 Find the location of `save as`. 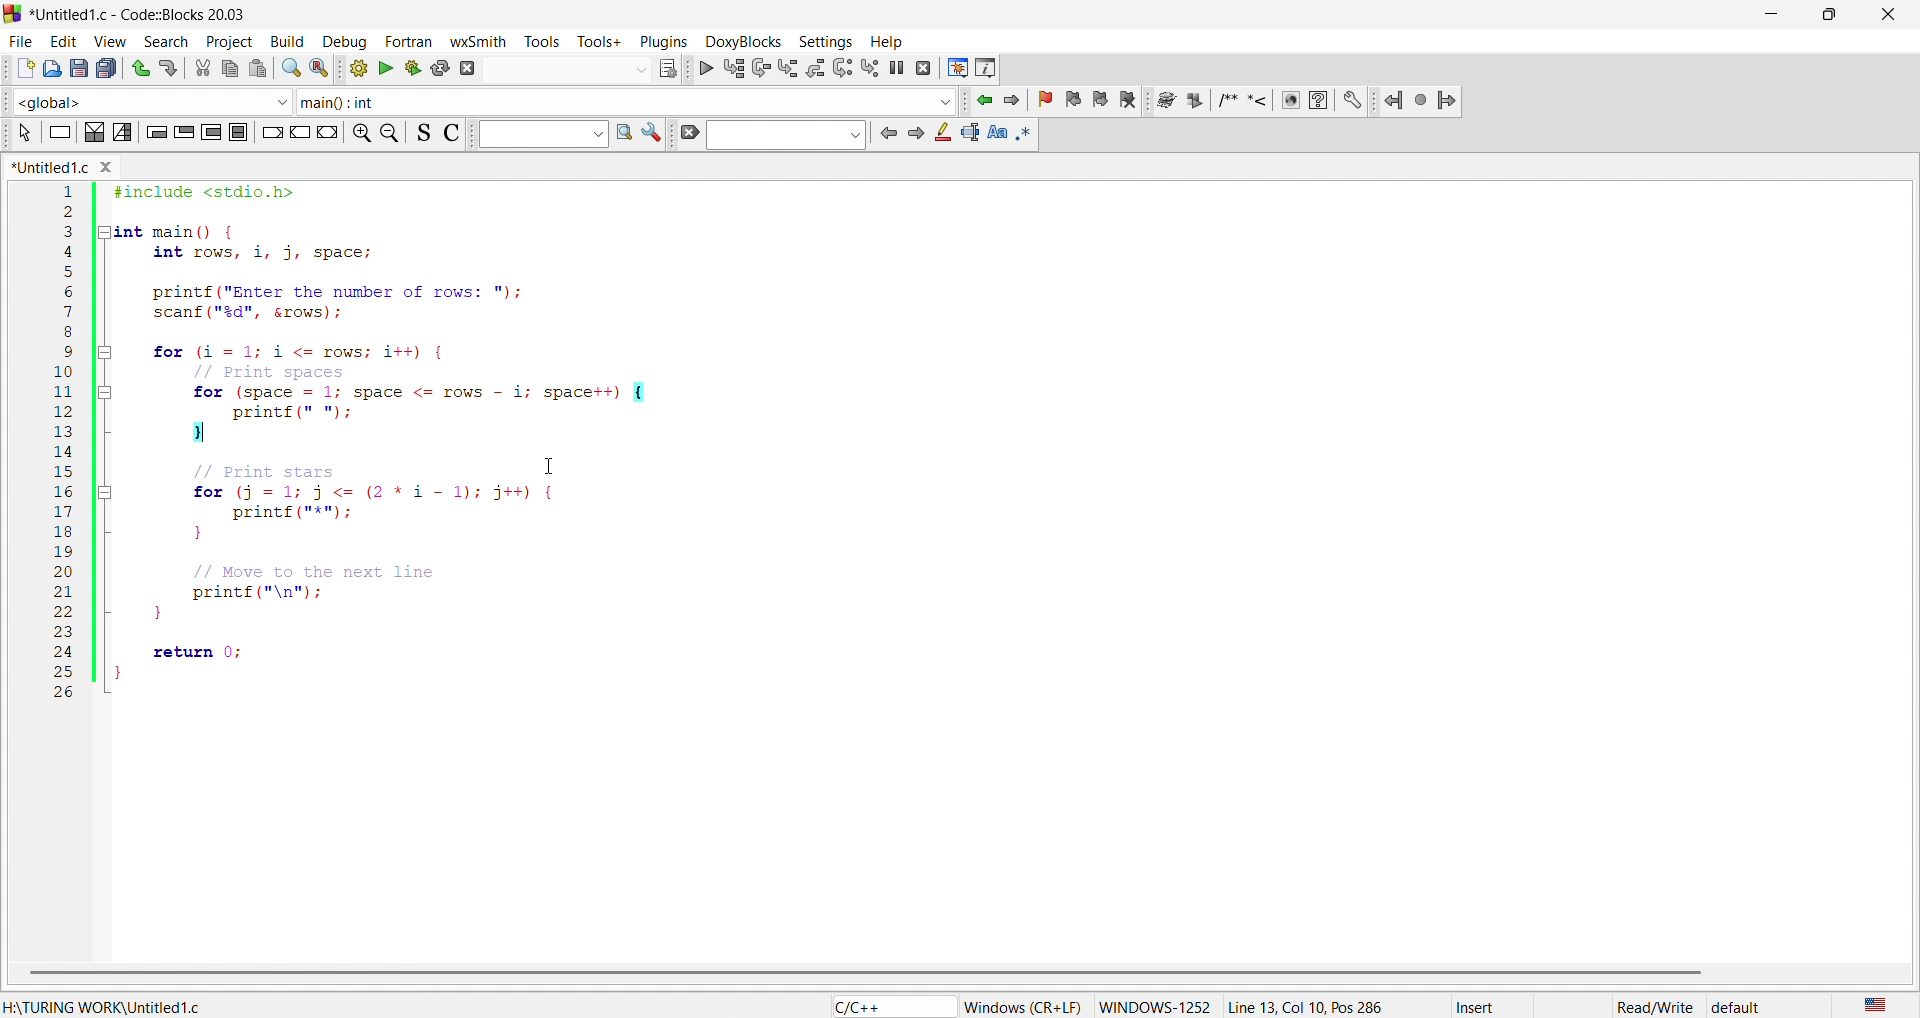

save as is located at coordinates (78, 68).